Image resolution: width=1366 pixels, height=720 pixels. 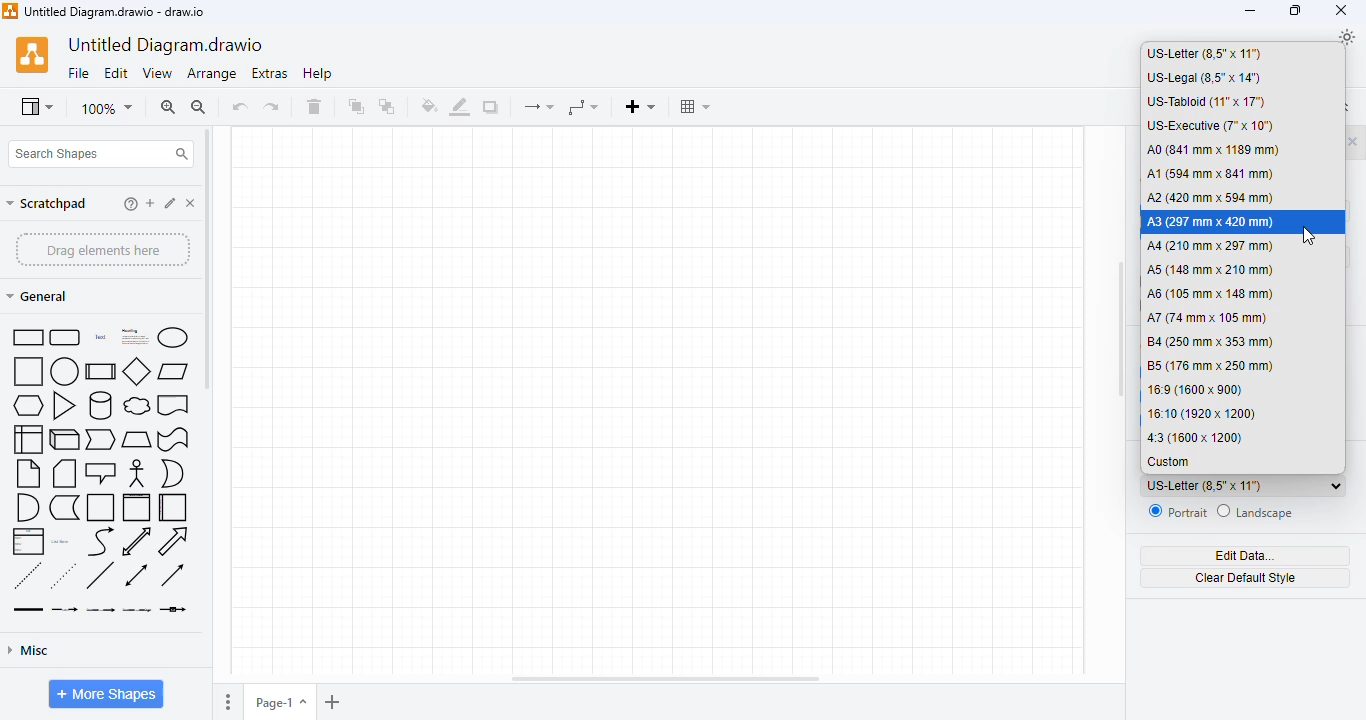 I want to click on page-1, so click(x=280, y=702).